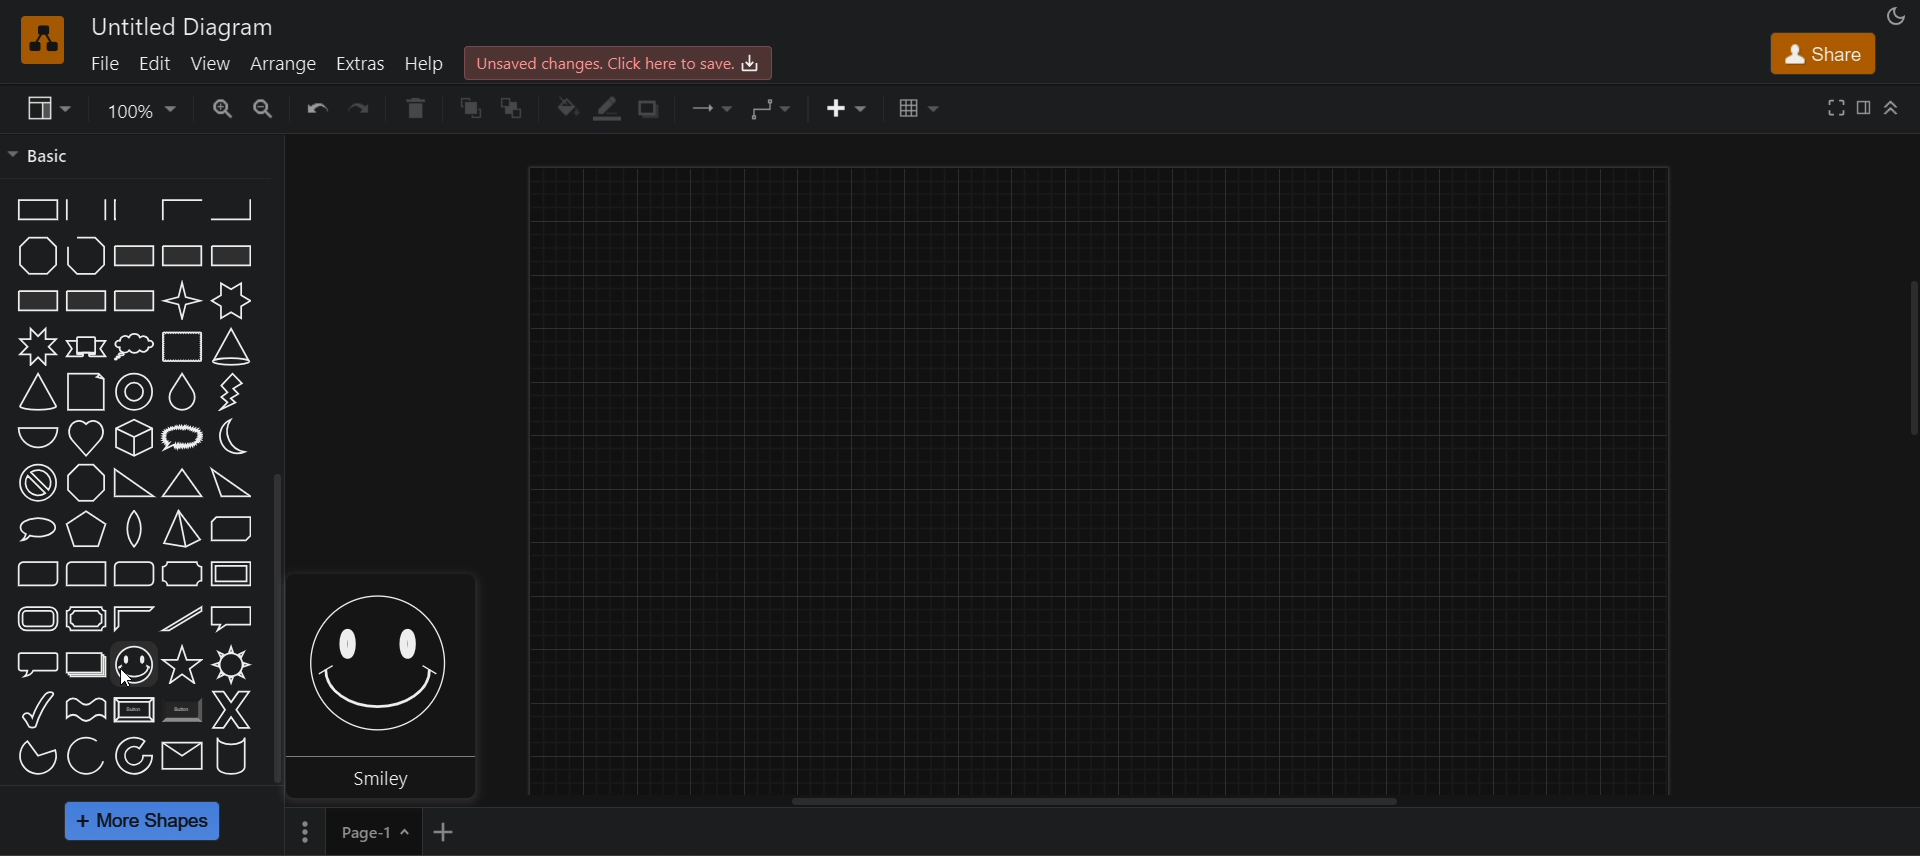 This screenshot has height=856, width=1920. Describe the element at coordinates (184, 347) in the screenshot. I see `cloud rectangle` at that location.